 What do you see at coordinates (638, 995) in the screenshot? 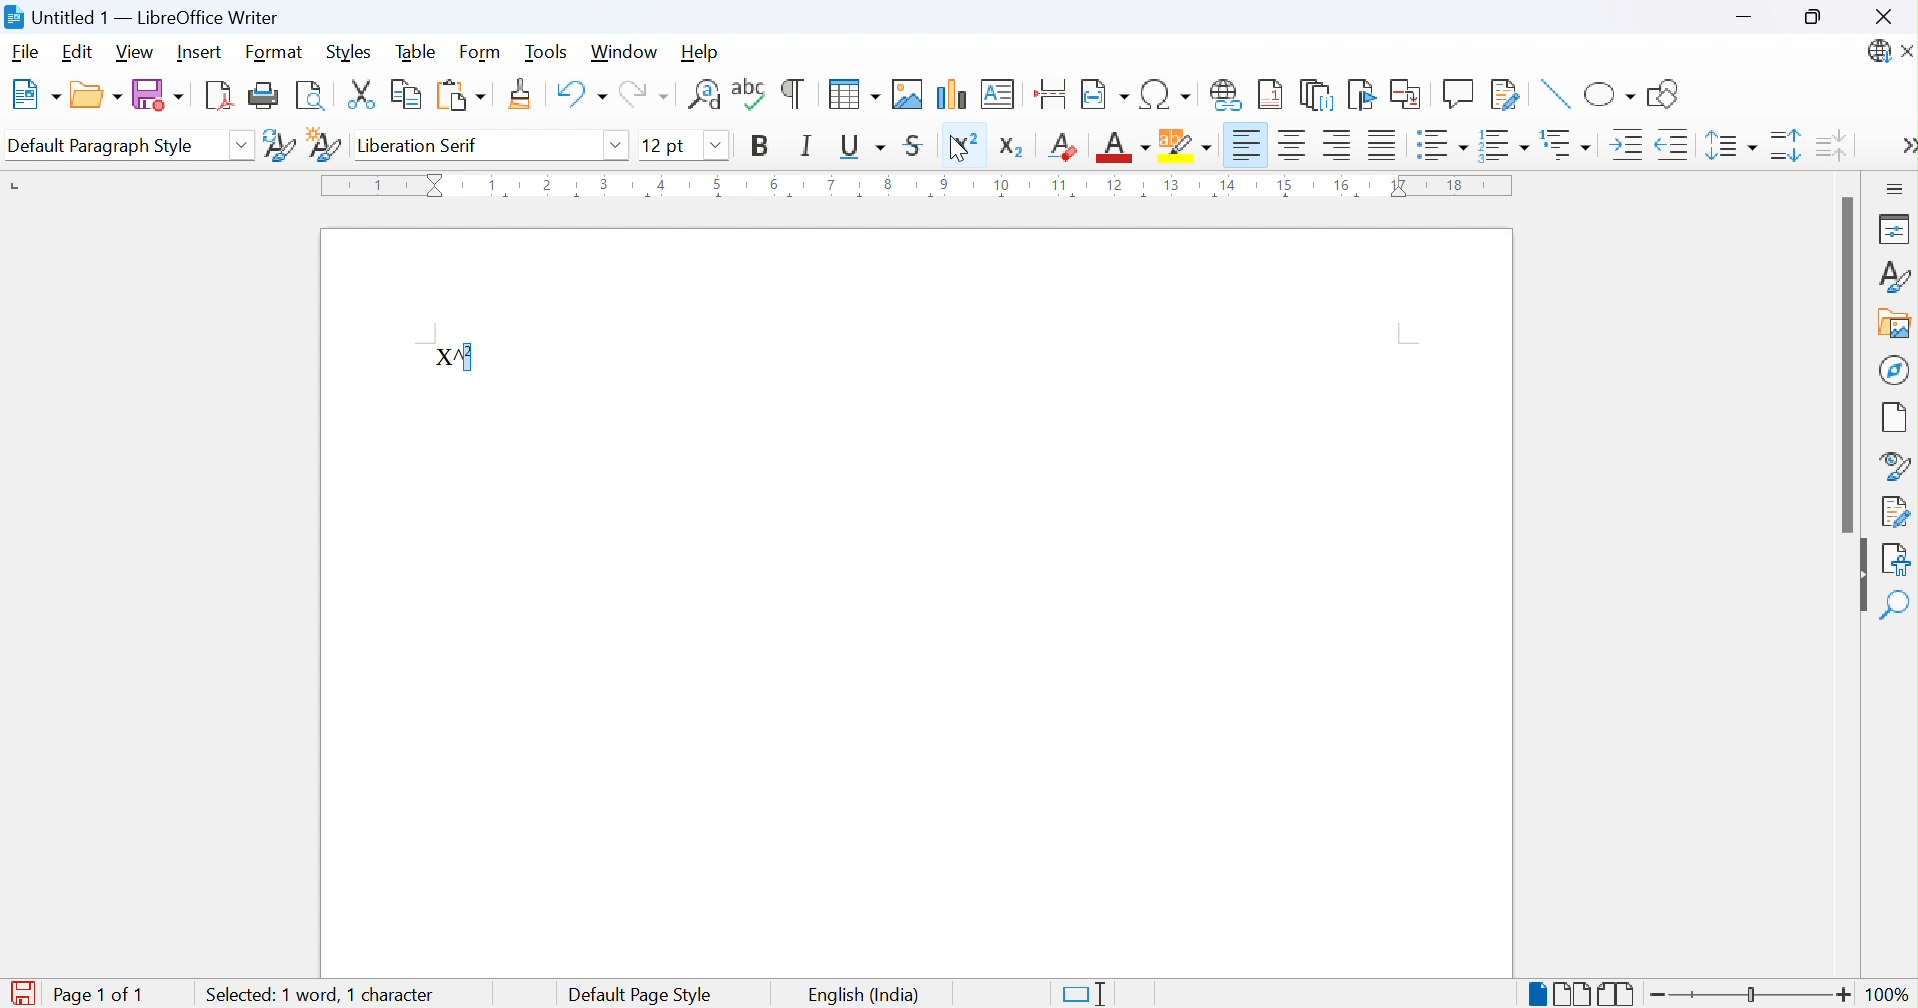
I see `Default page style` at bounding box center [638, 995].